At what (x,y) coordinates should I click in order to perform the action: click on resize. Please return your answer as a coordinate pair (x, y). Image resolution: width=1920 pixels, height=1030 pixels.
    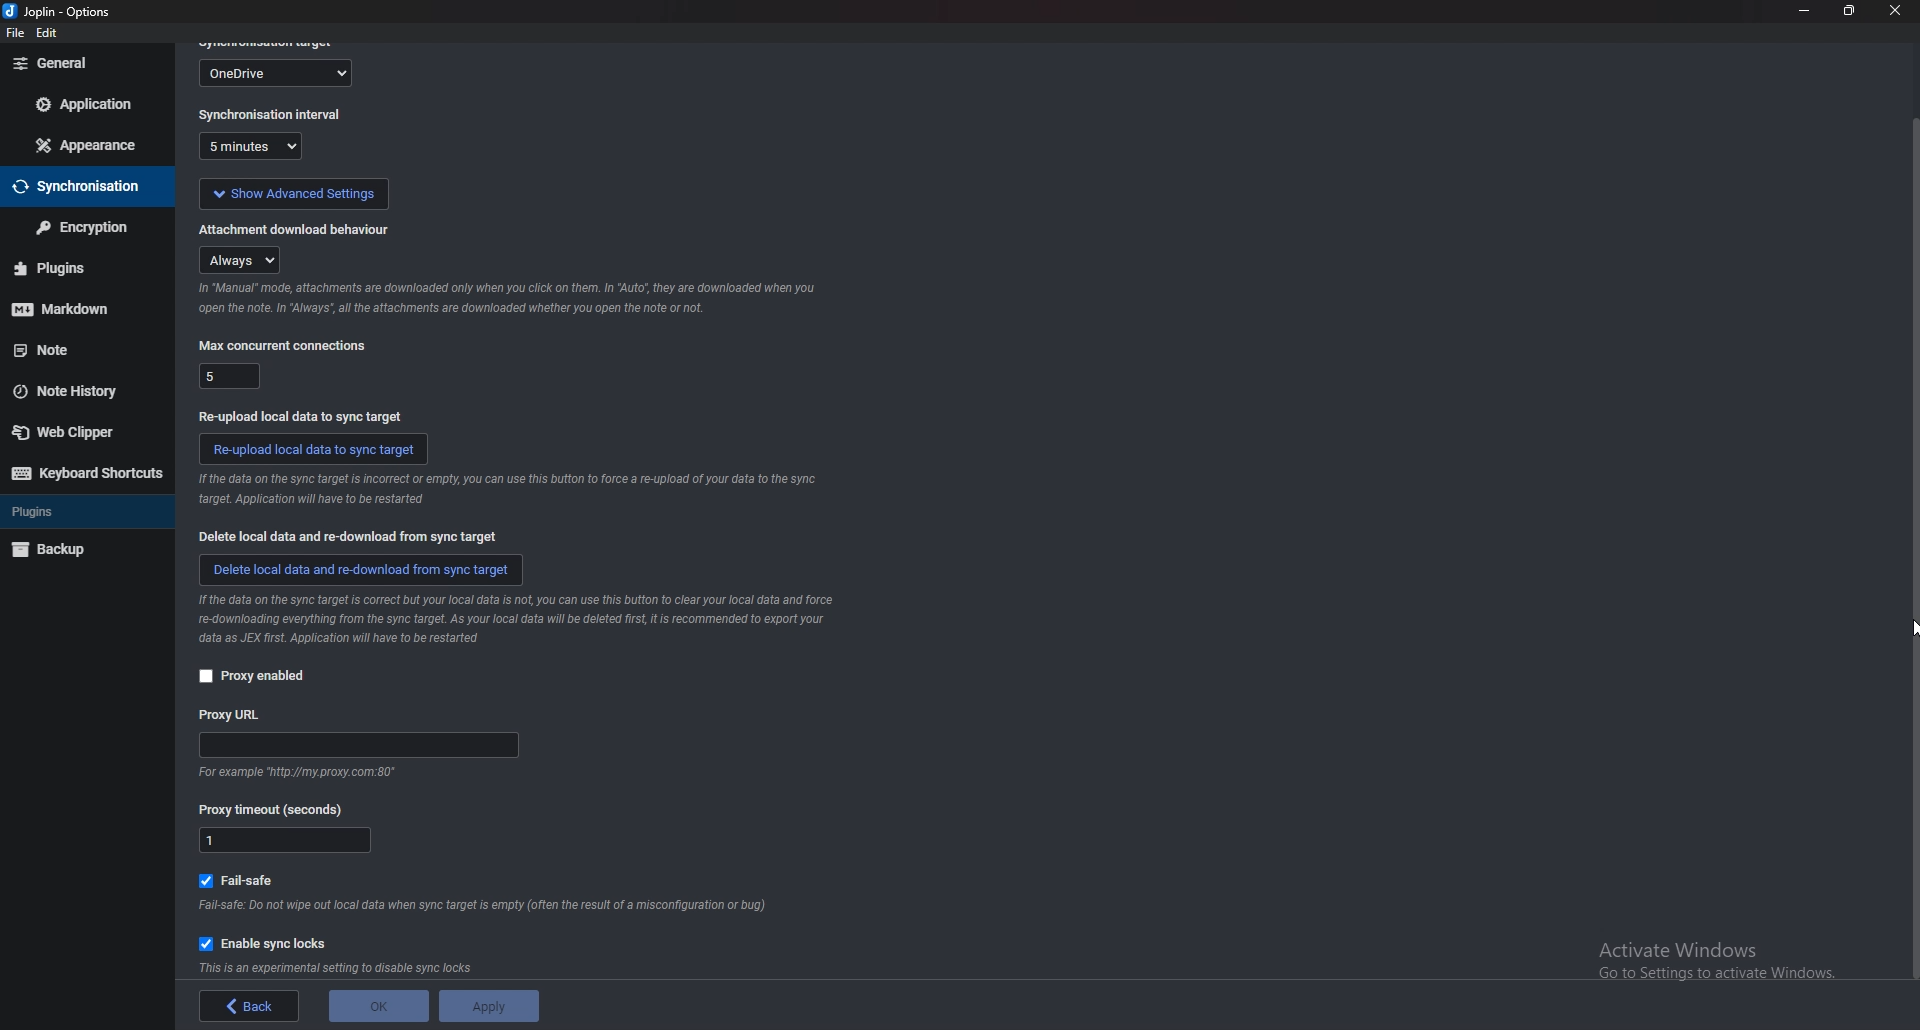
    Looking at the image, I should click on (1847, 11).